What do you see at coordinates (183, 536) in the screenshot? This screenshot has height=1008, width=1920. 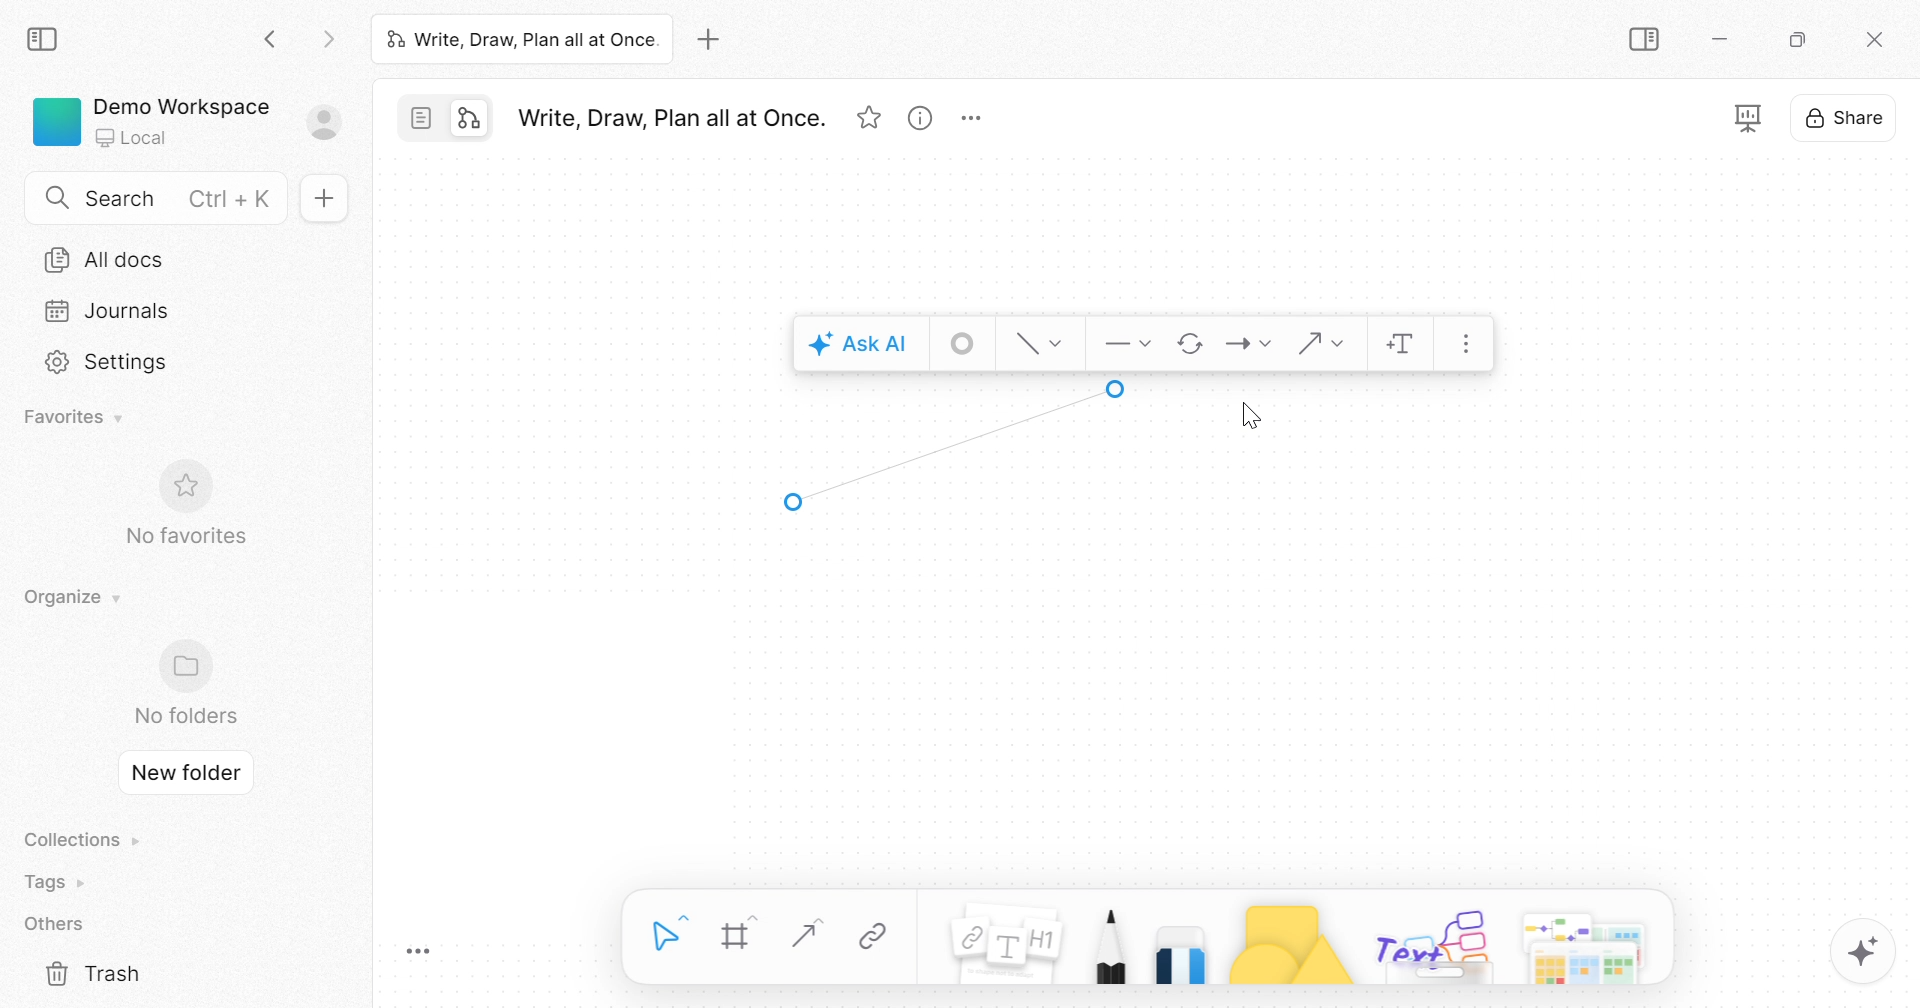 I see `No favorites` at bounding box center [183, 536].